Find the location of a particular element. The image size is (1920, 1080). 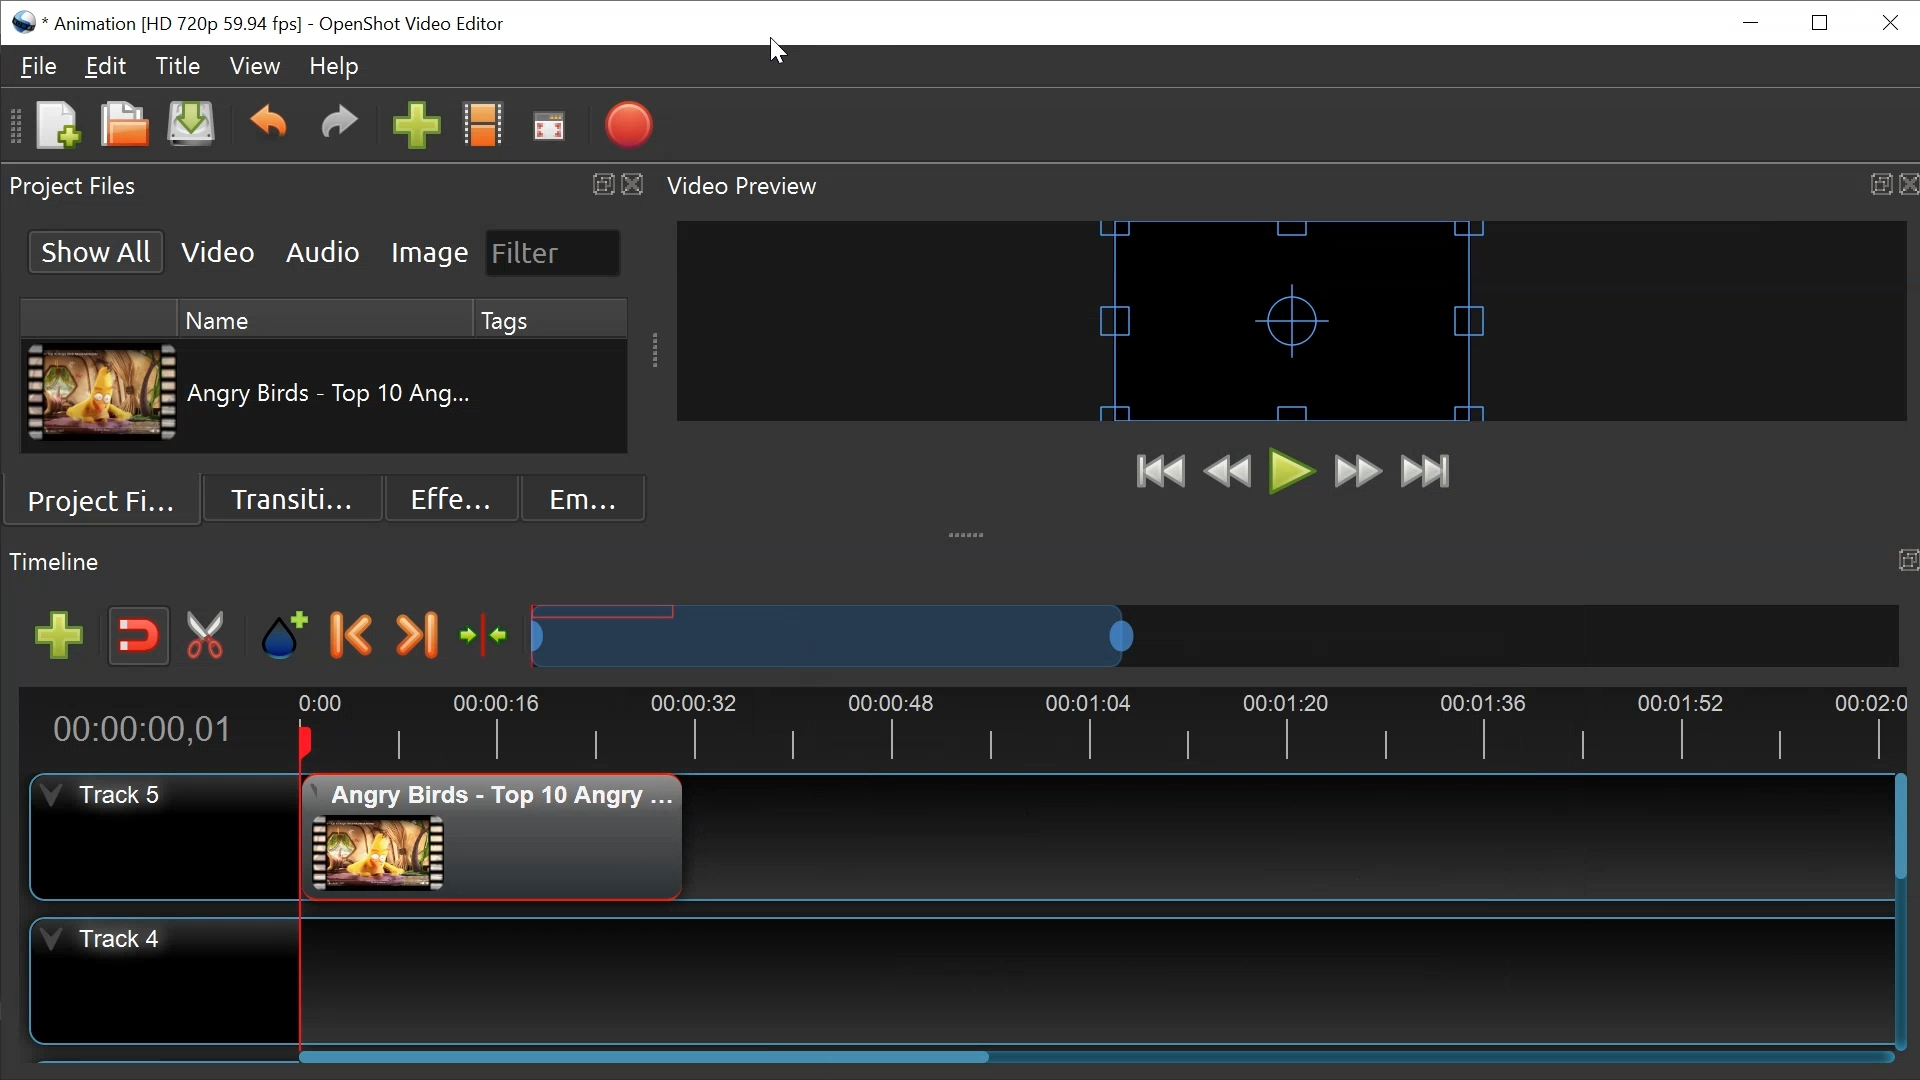

Export Video is located at coordinates (628, 129).